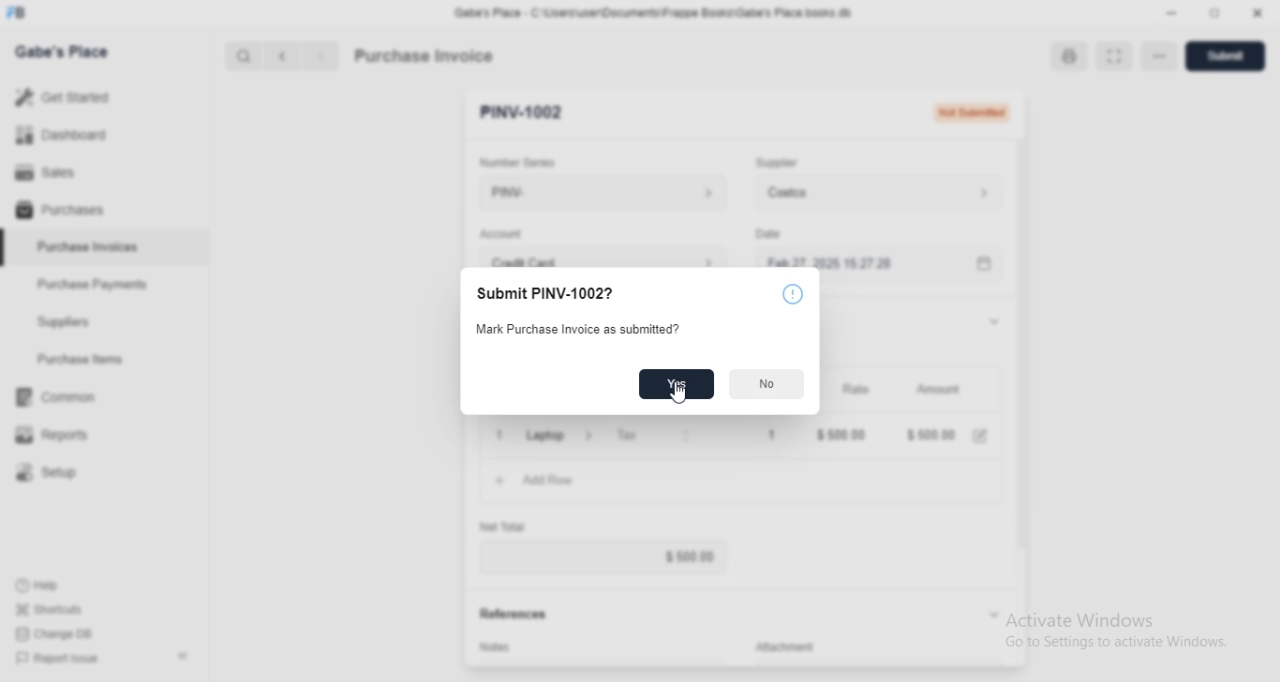 The image size is (1280, 682). What do you see at coordinates (1115, 56) in the screenshot?
I see `Toggle between form and full width` at bounding box center [1115, 56].